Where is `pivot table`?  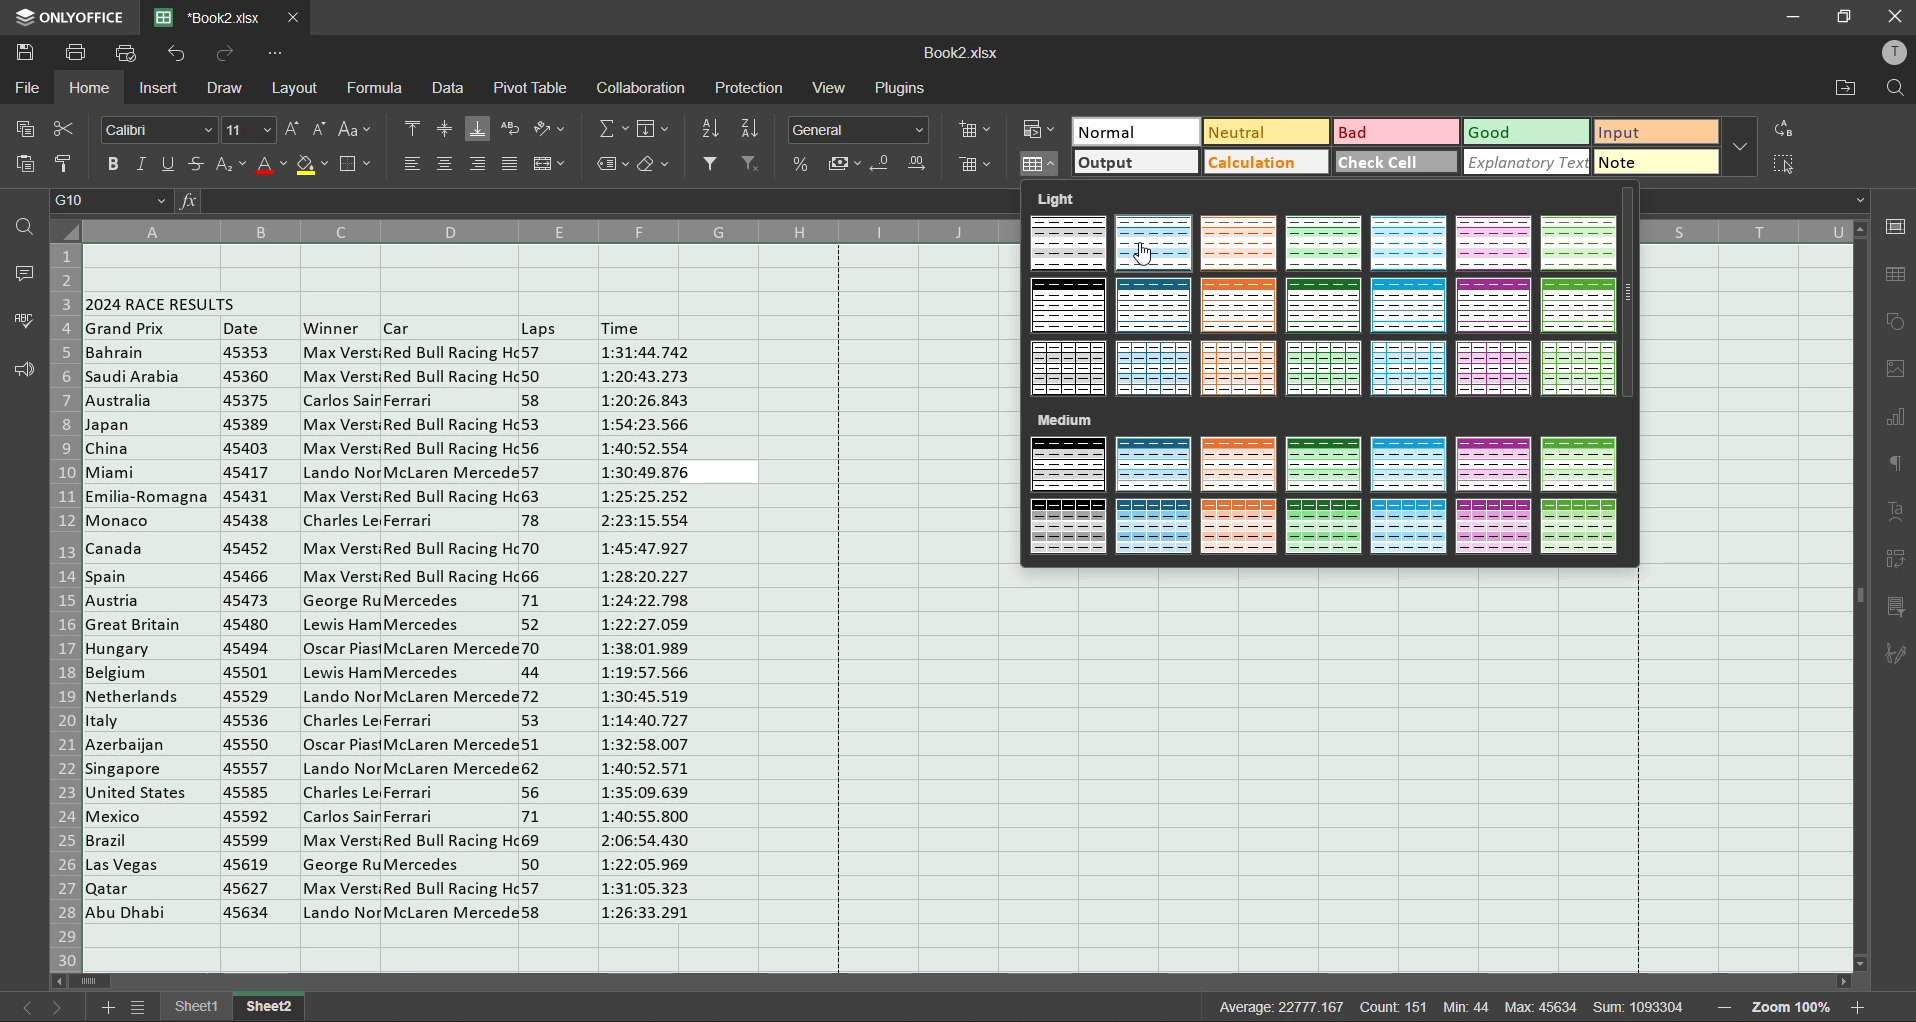
pivot table is located at coordinates (529, 88).